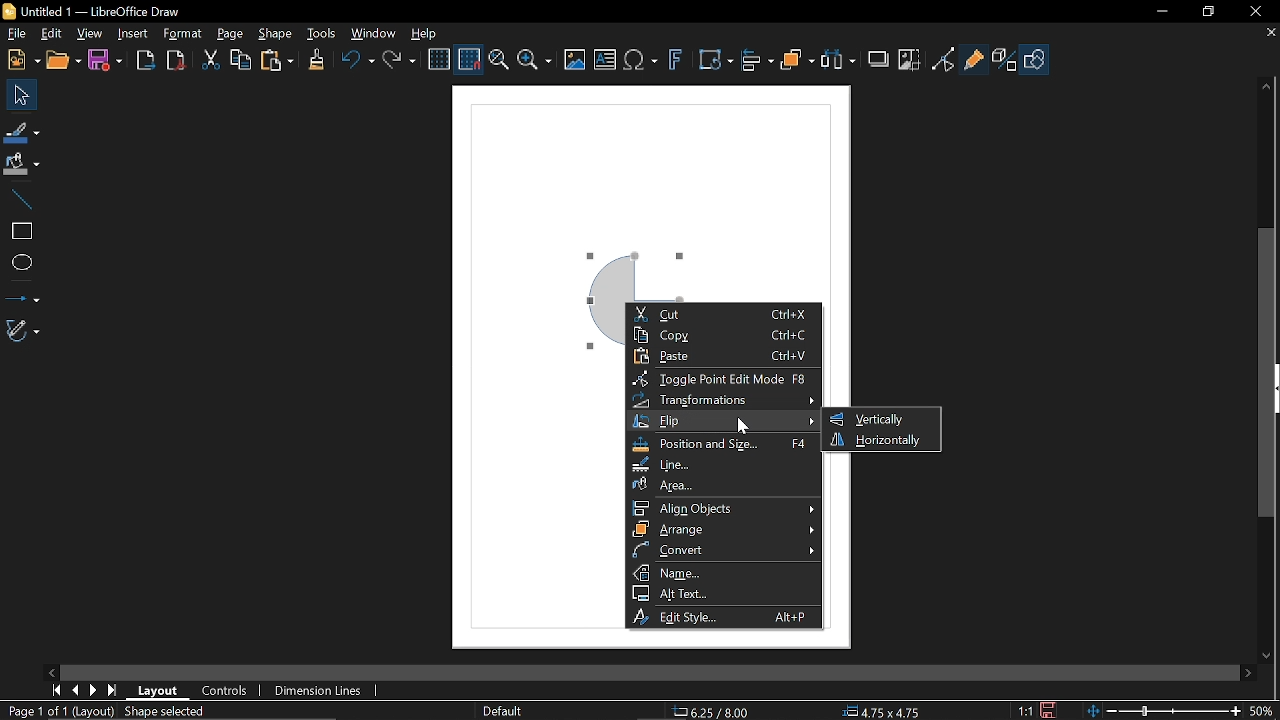 The image size is (1280, 720). I want to click on Convert, so click(724, 551).